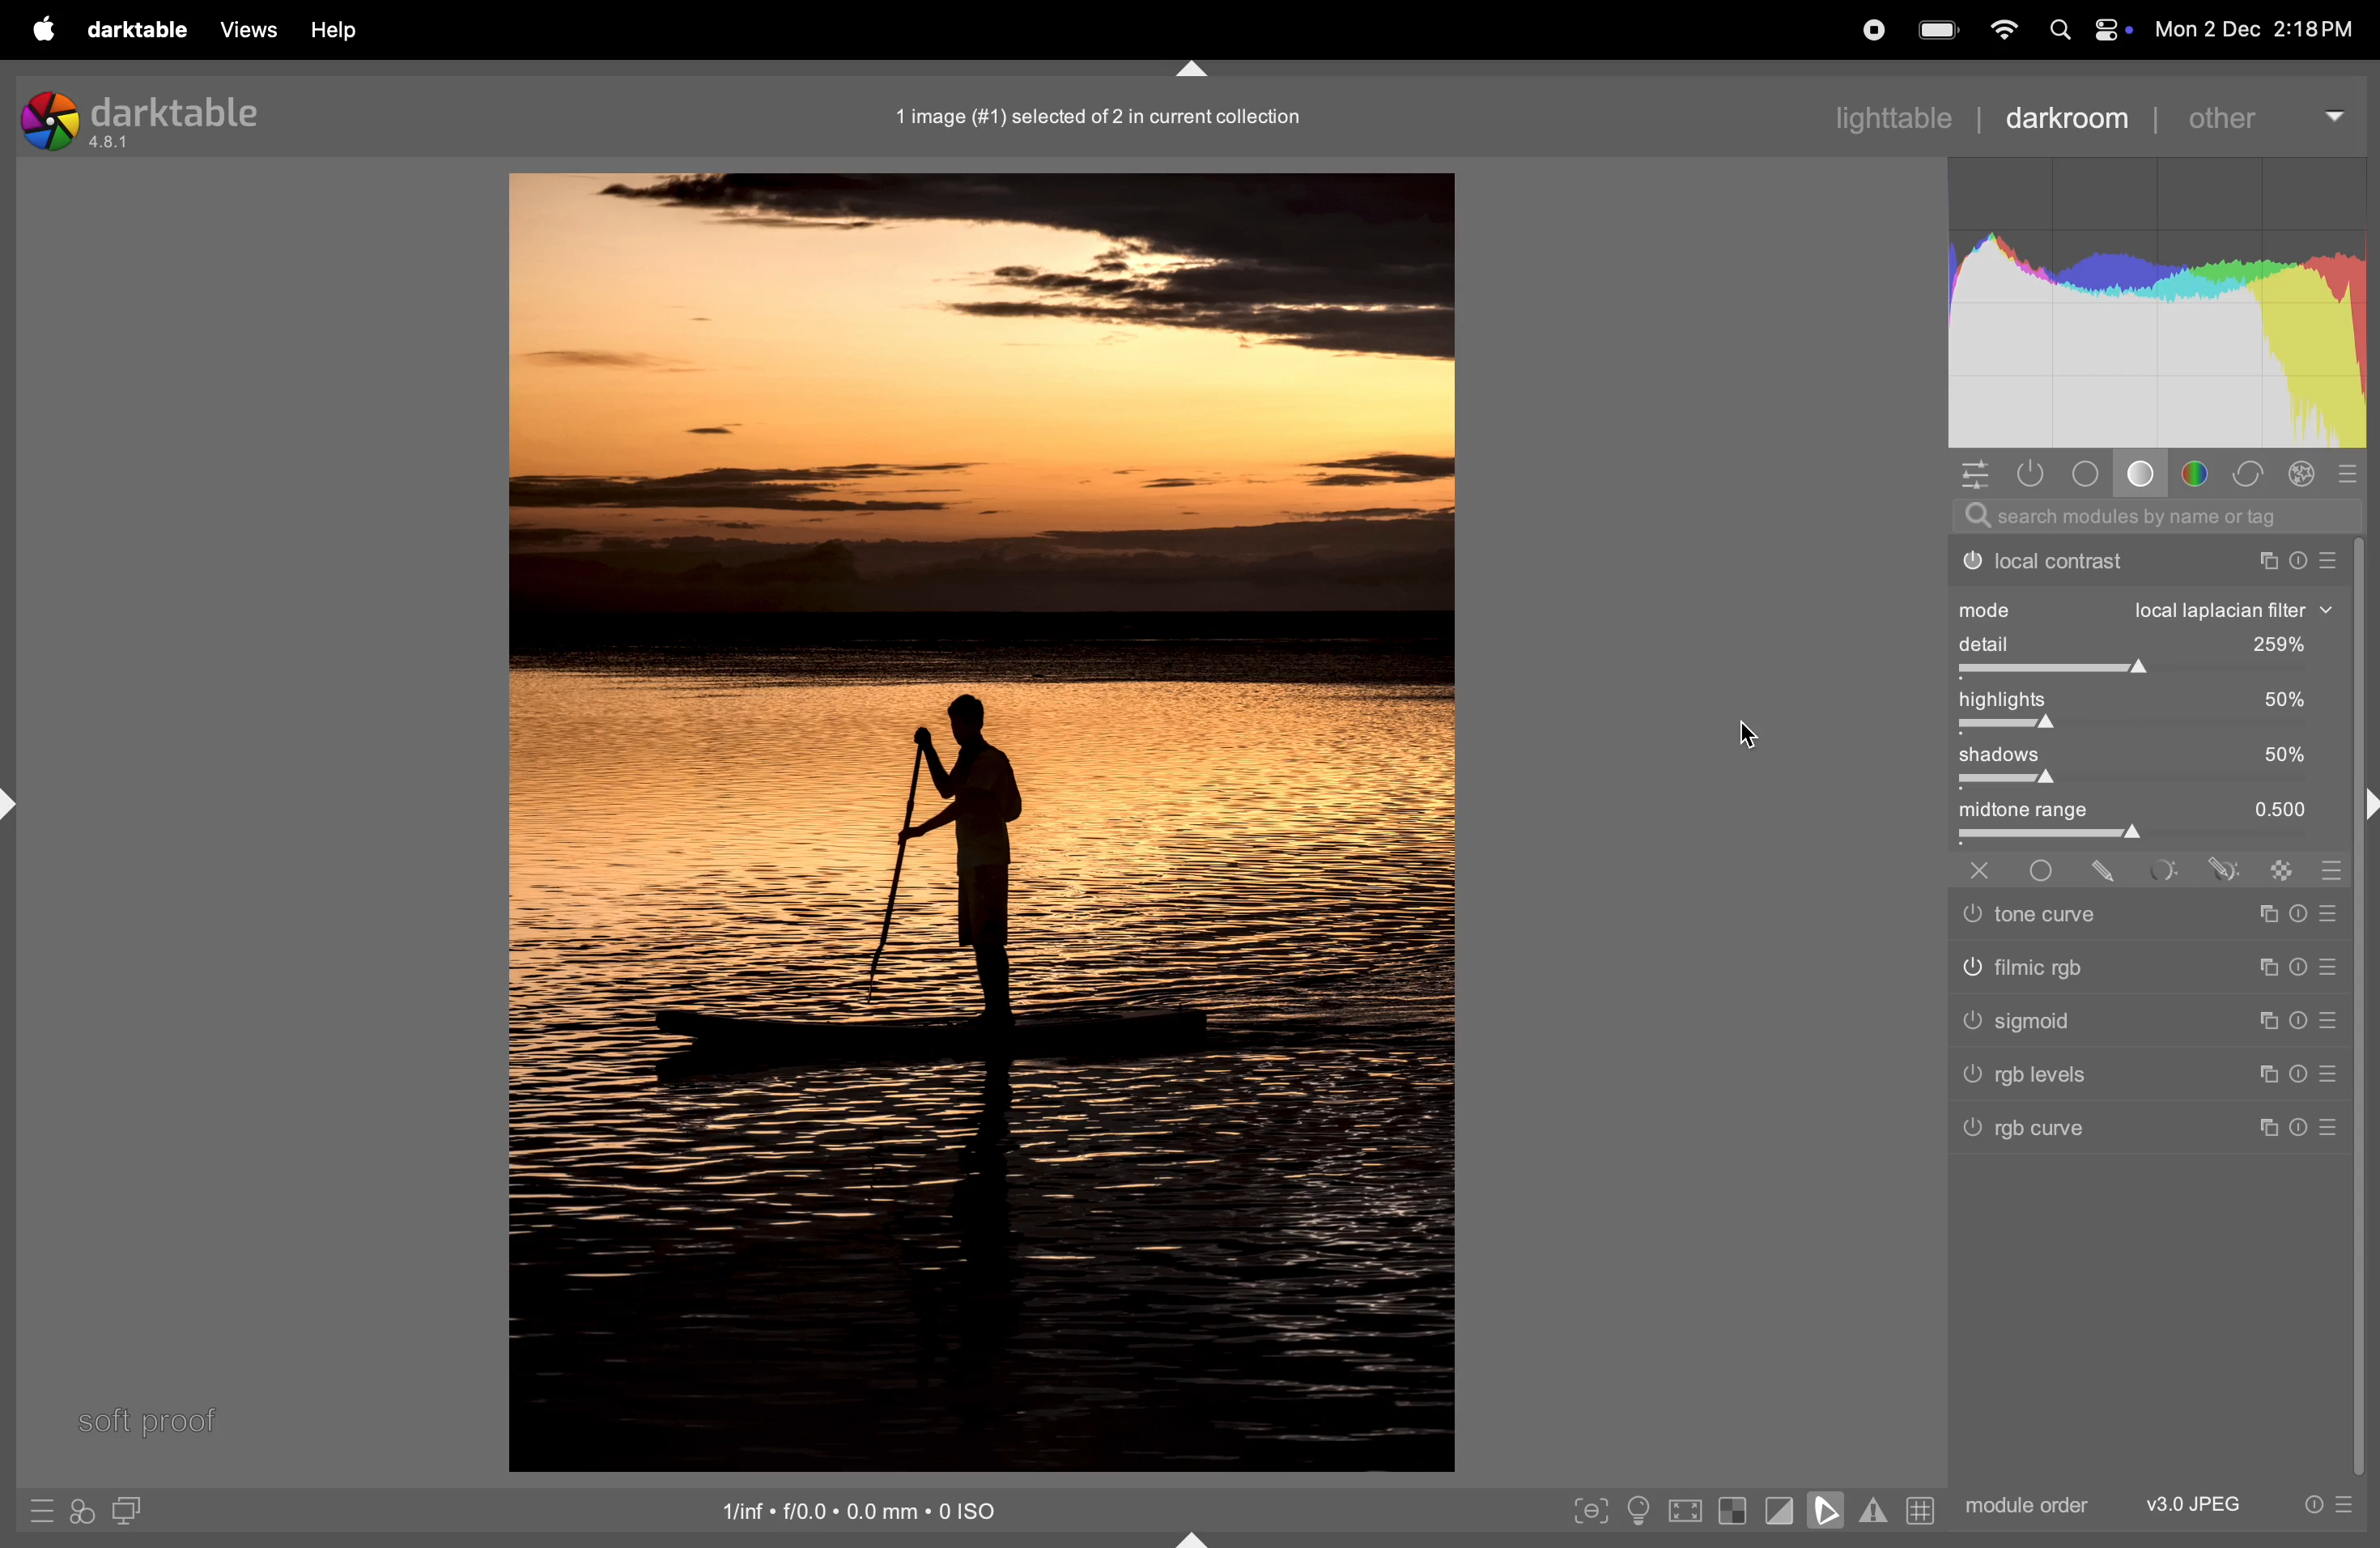  I want to click on sign, so click(2332, 875).